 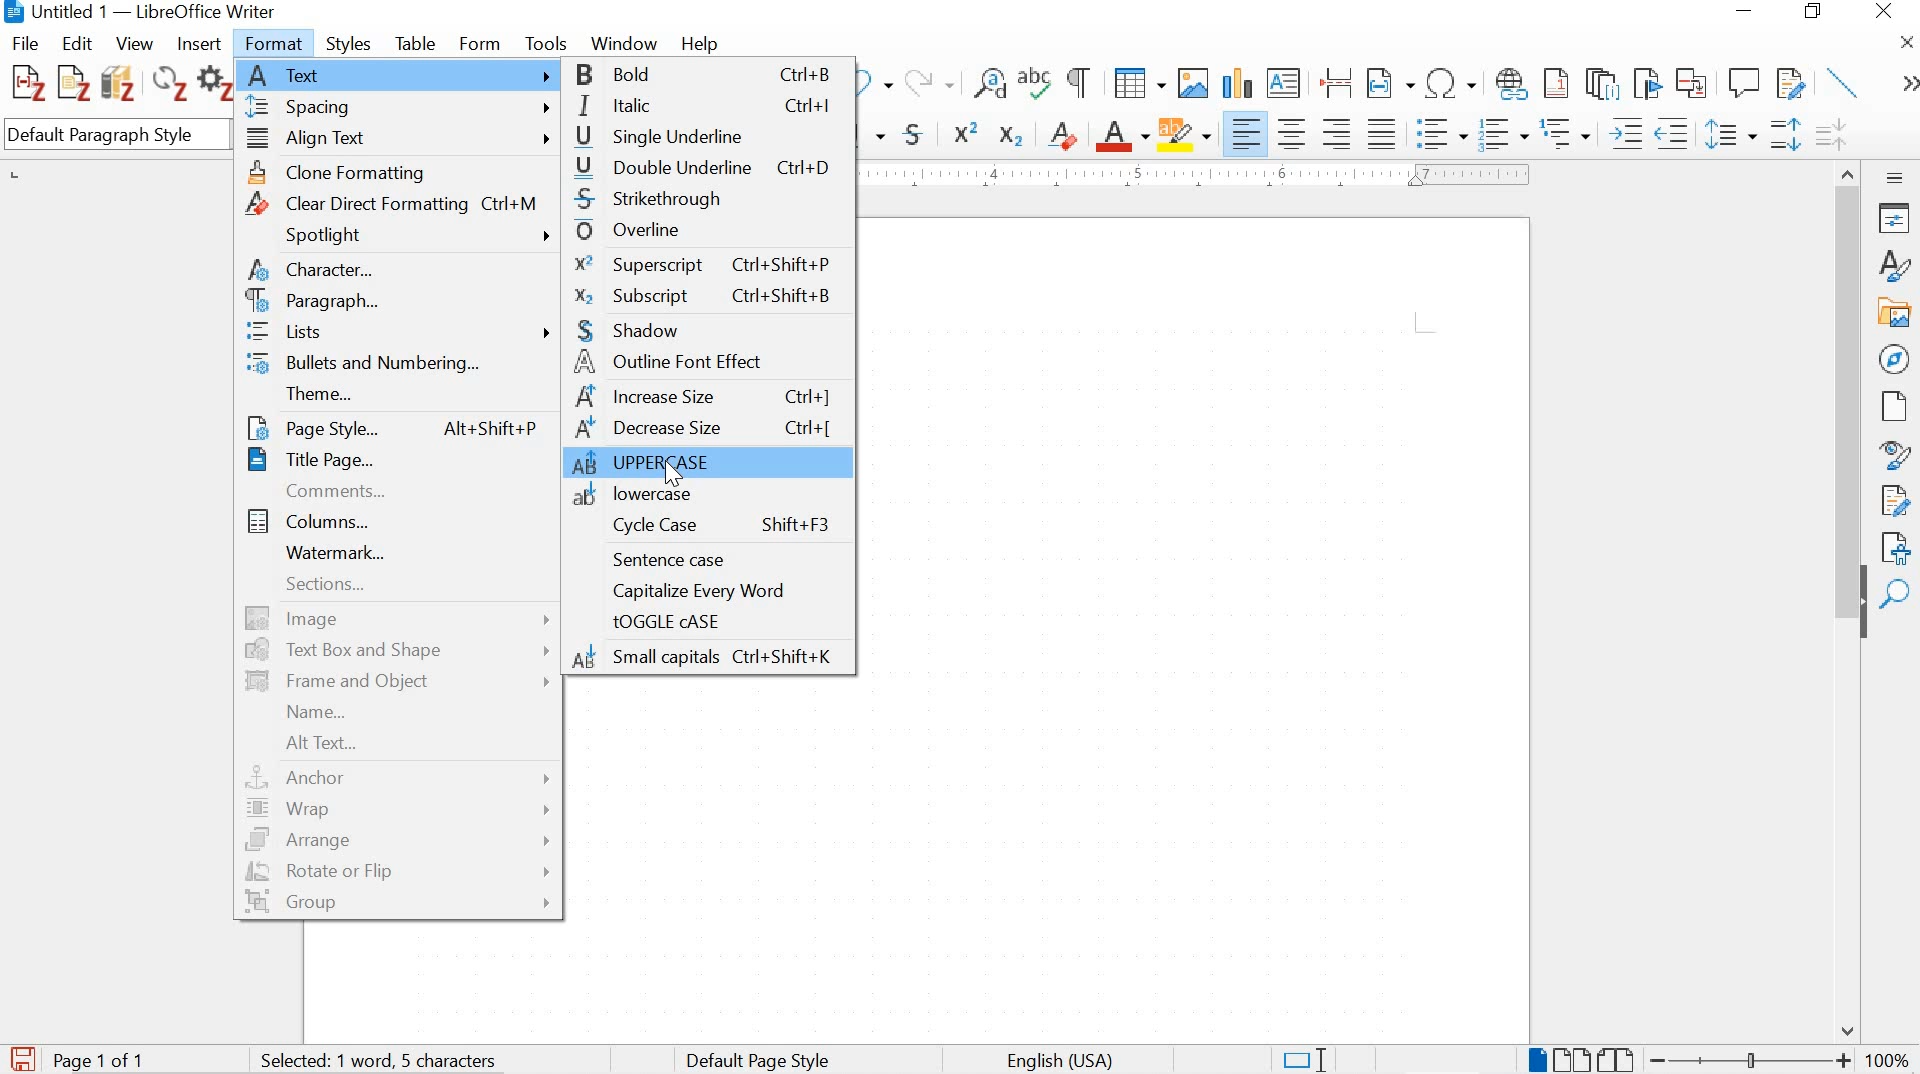 I want to click on image, so click(x=401, y=618).